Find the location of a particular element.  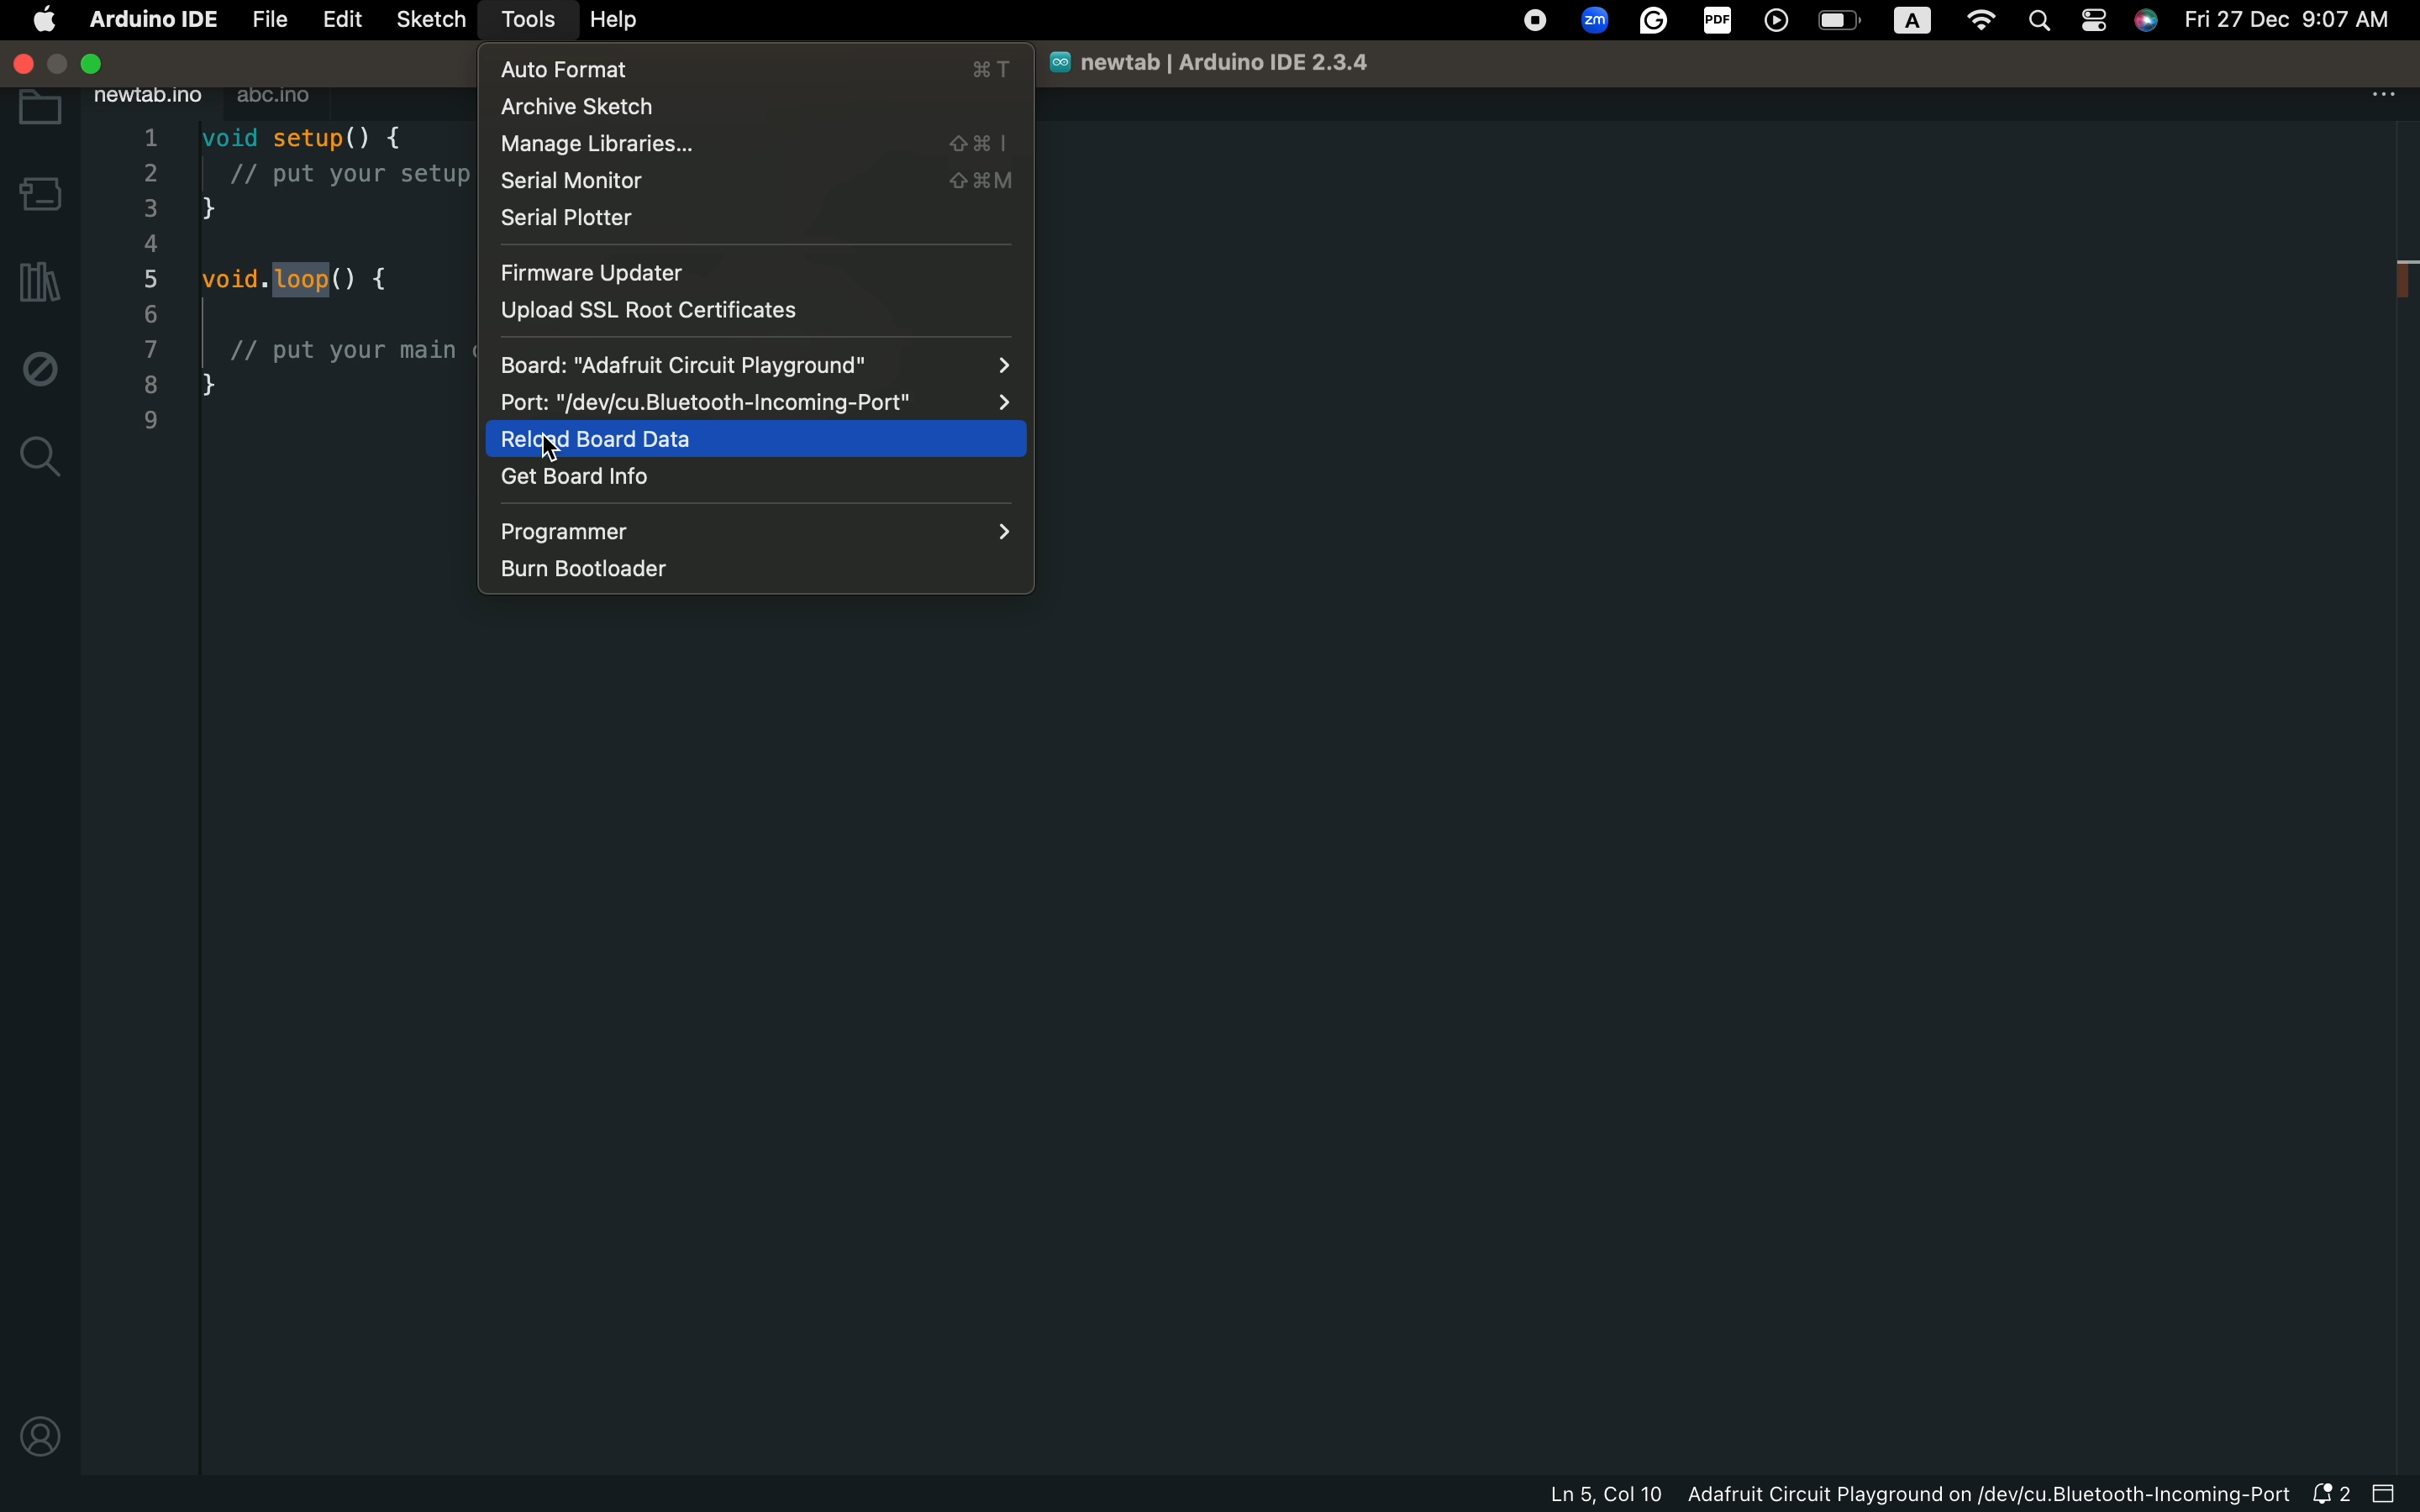

abc.ino is located at coordinates (288, 99).